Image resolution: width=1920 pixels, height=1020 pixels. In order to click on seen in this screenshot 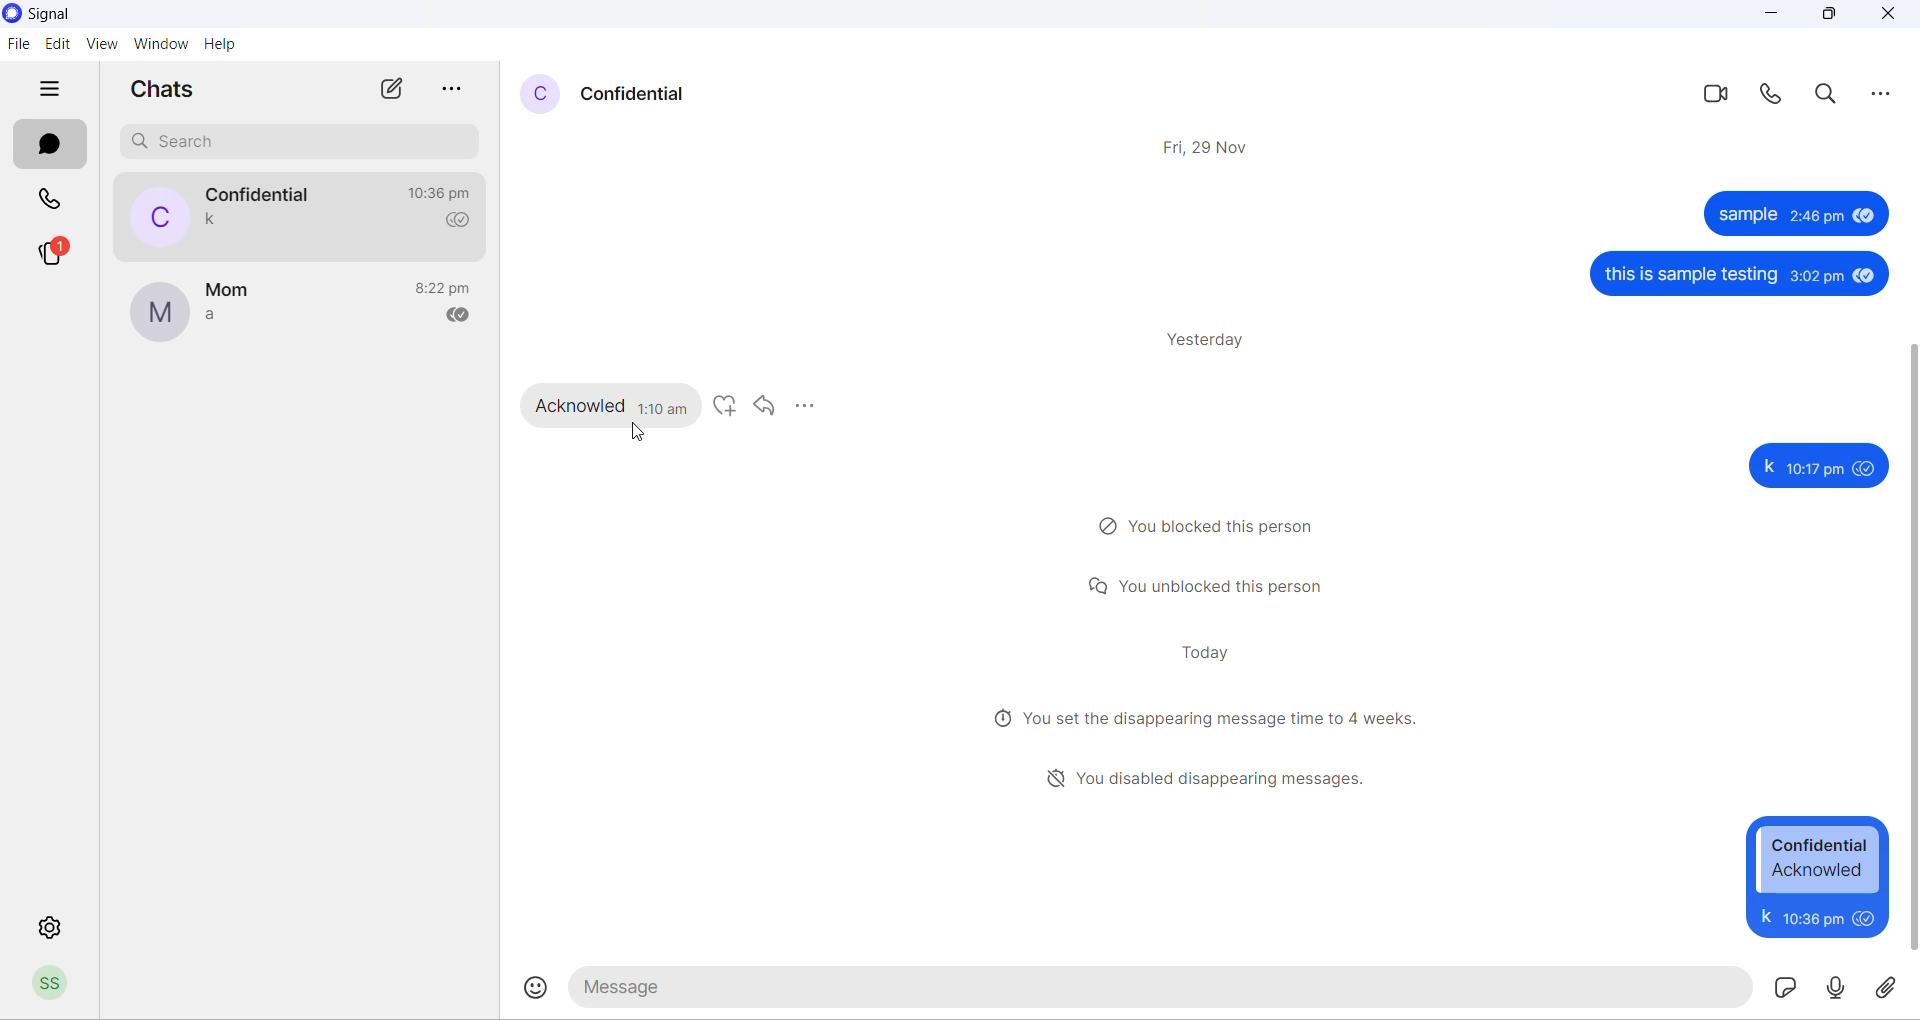, I will do `click(1866, 279)`.